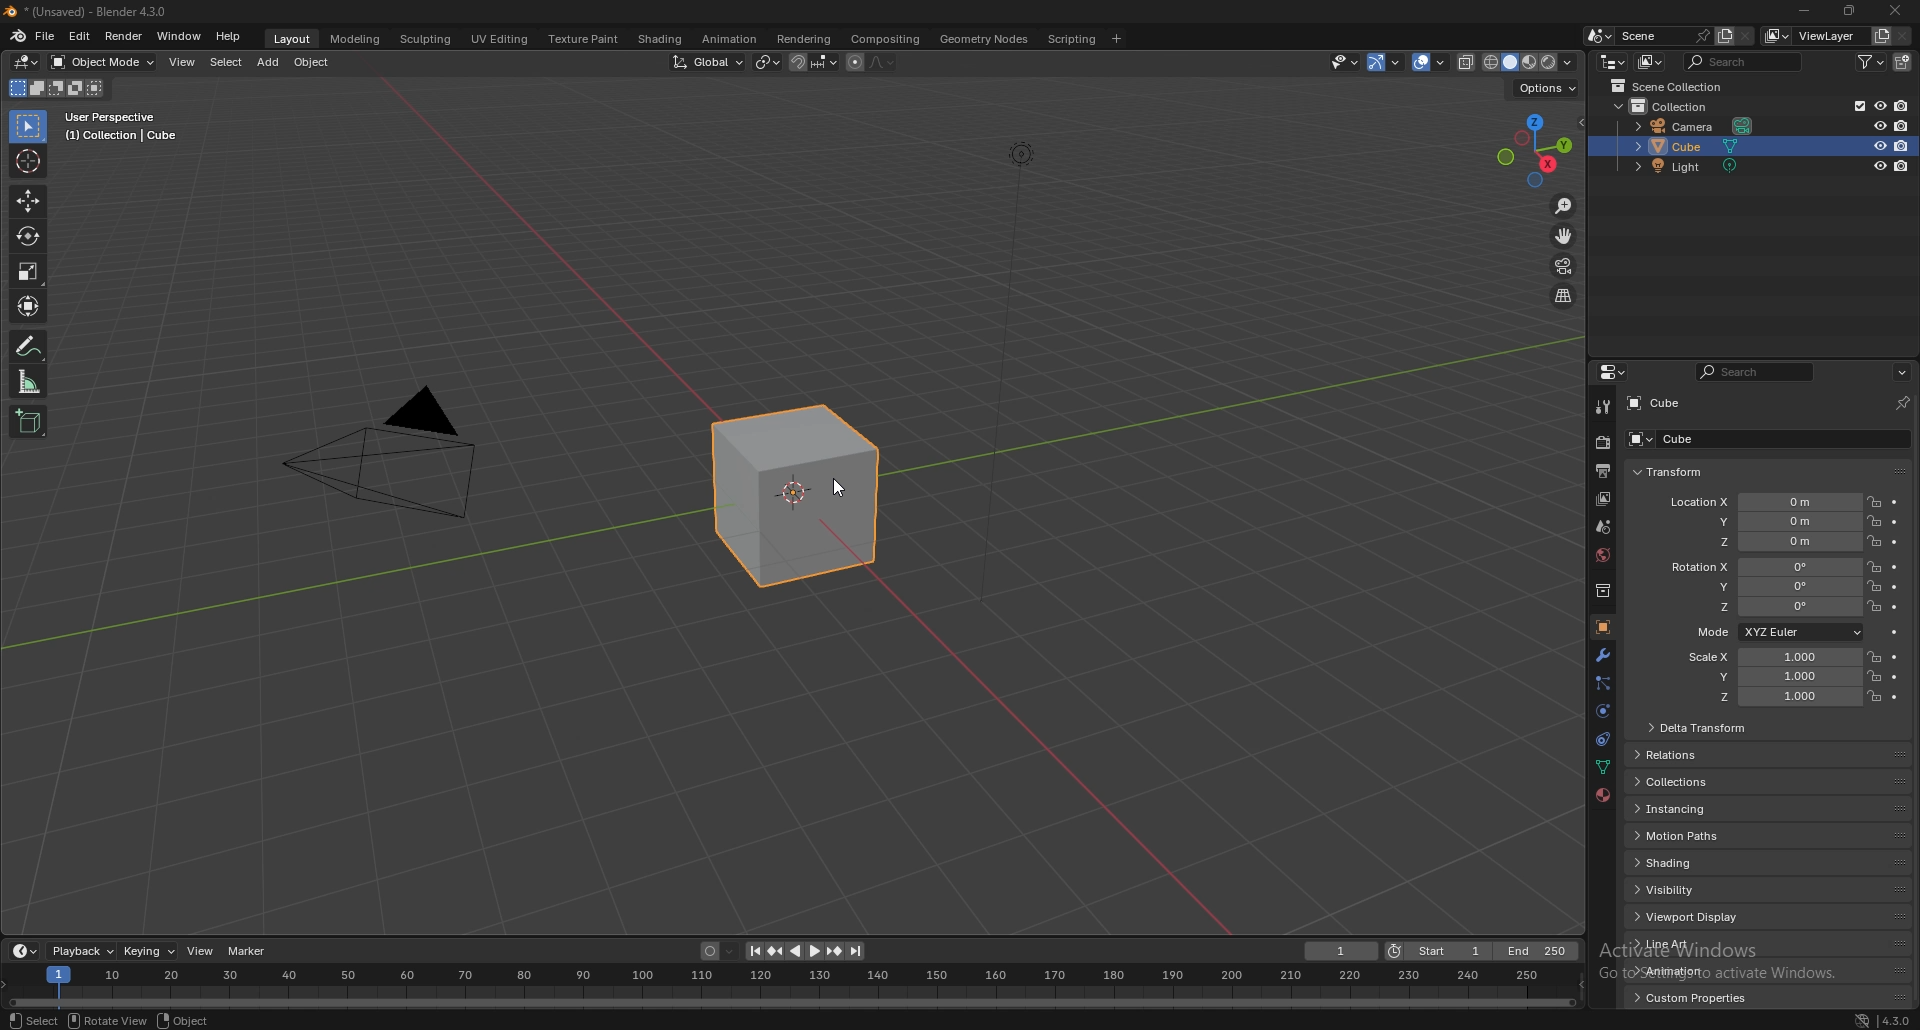 This screenshot has height=1030, width=1920. What do you see at coordinates (1604, 684) in the screenshot?
I see `particle` at bounding box center [1604, 684].